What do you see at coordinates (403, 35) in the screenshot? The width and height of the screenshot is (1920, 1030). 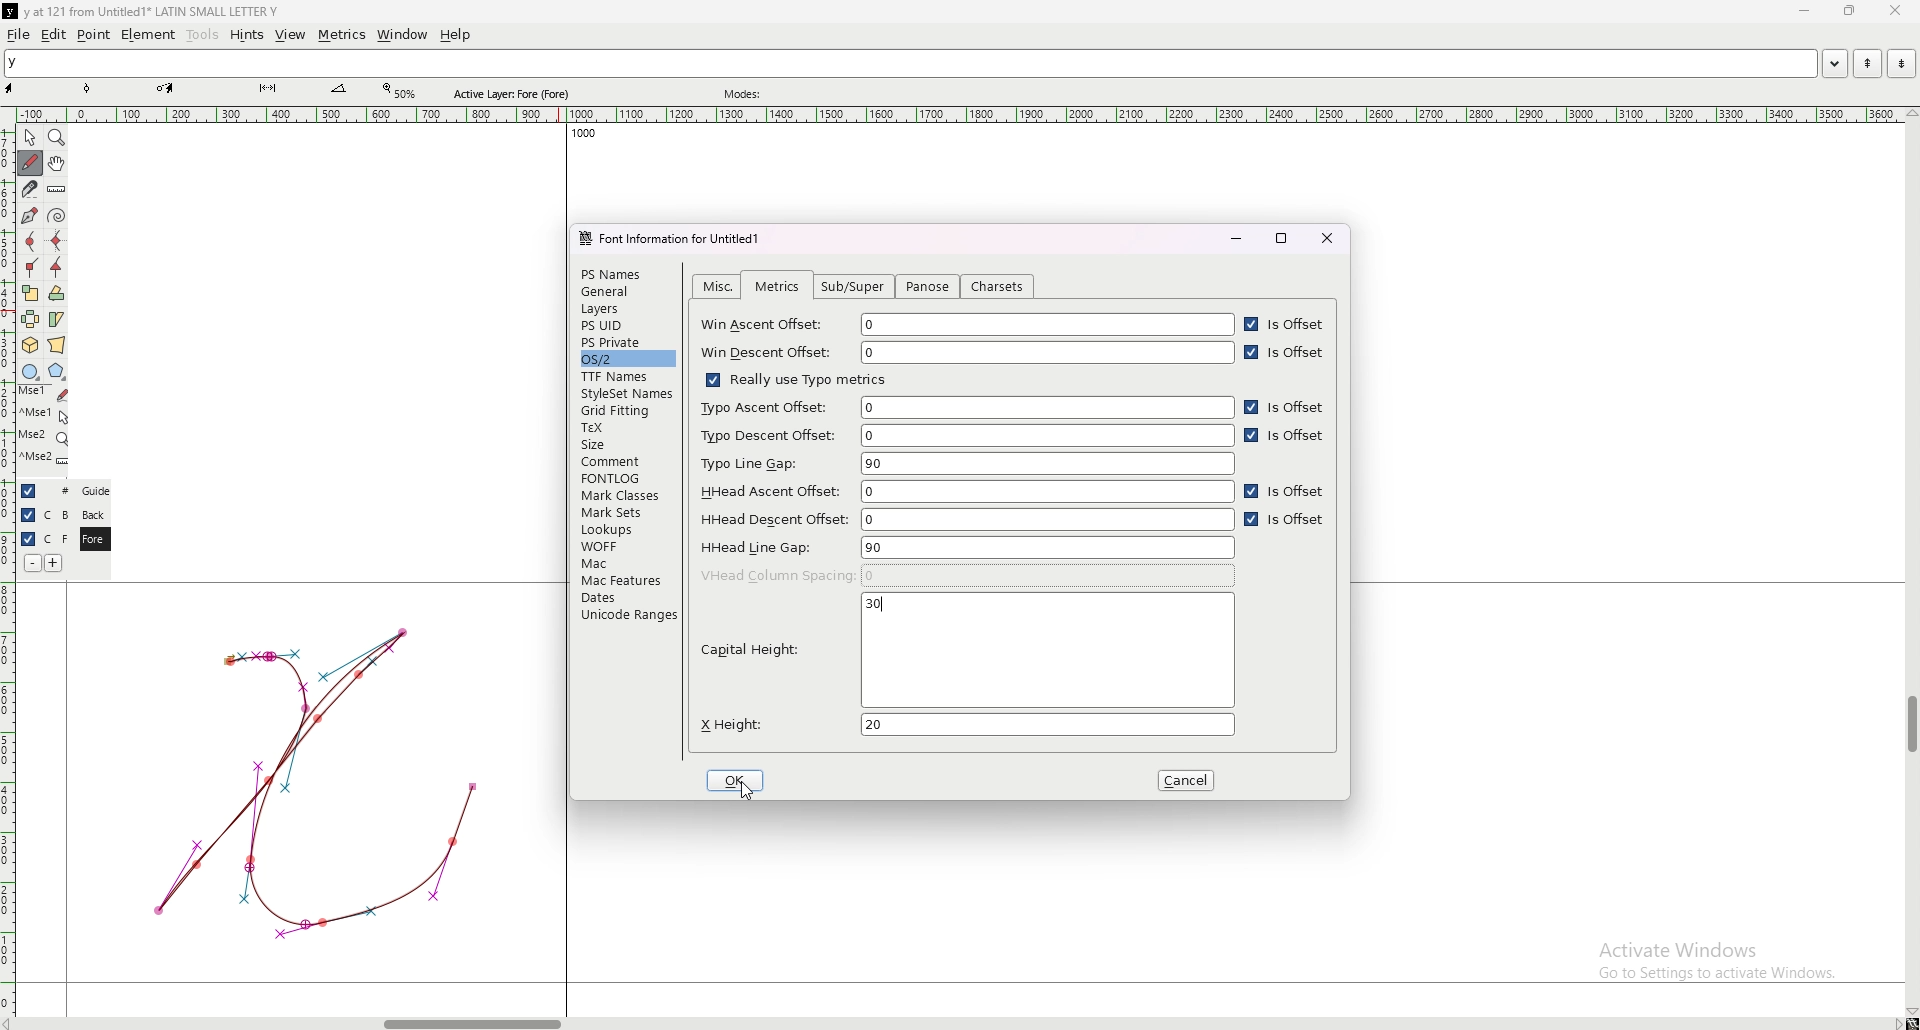 I see `window` at bounding box center [403, 35].